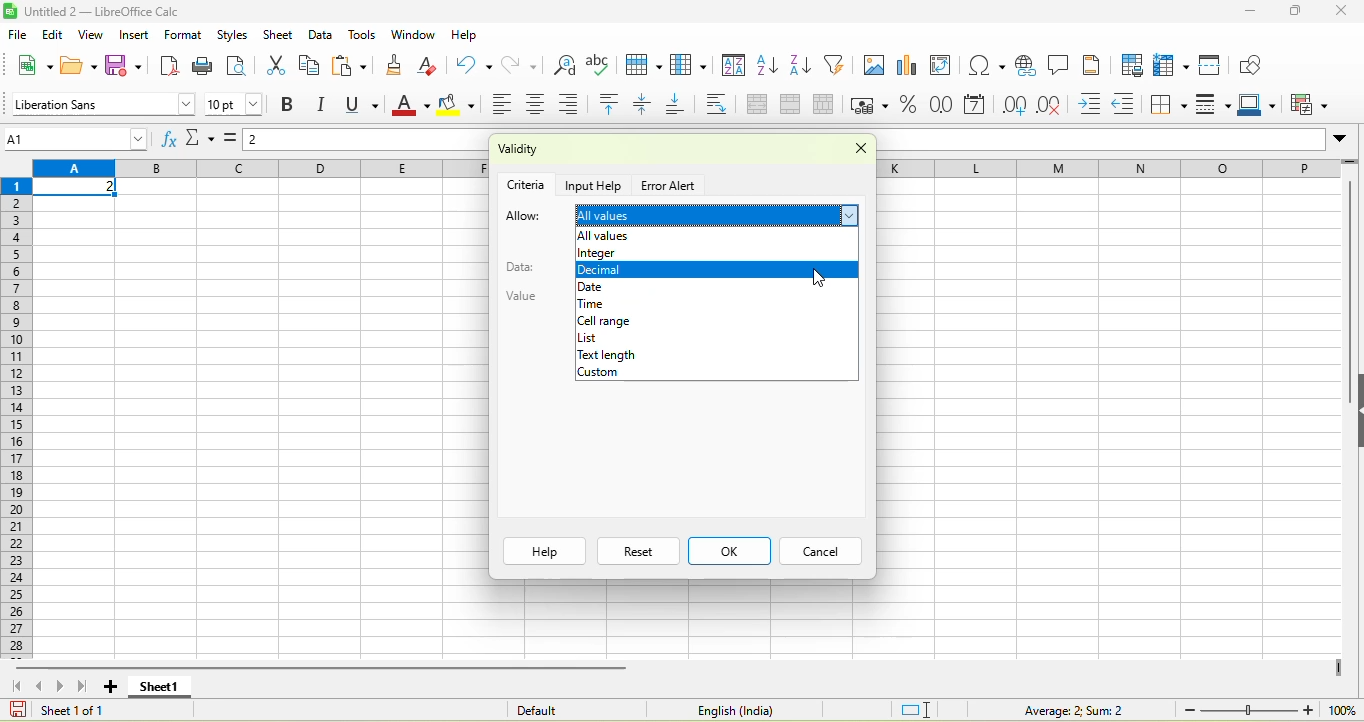  I want to click on copy, so click(310, 65).